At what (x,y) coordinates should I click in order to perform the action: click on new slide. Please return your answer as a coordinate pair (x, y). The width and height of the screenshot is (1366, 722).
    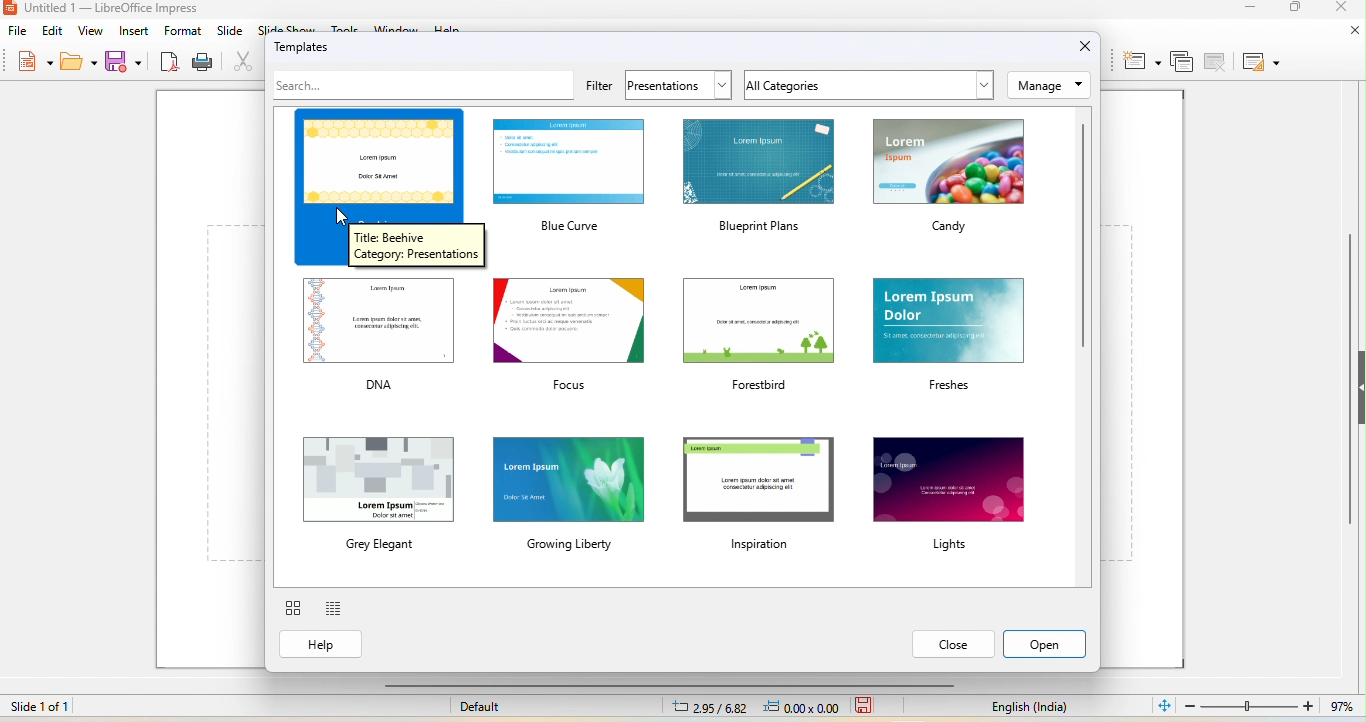
    Looking at the image, I should click on (1140, 61).